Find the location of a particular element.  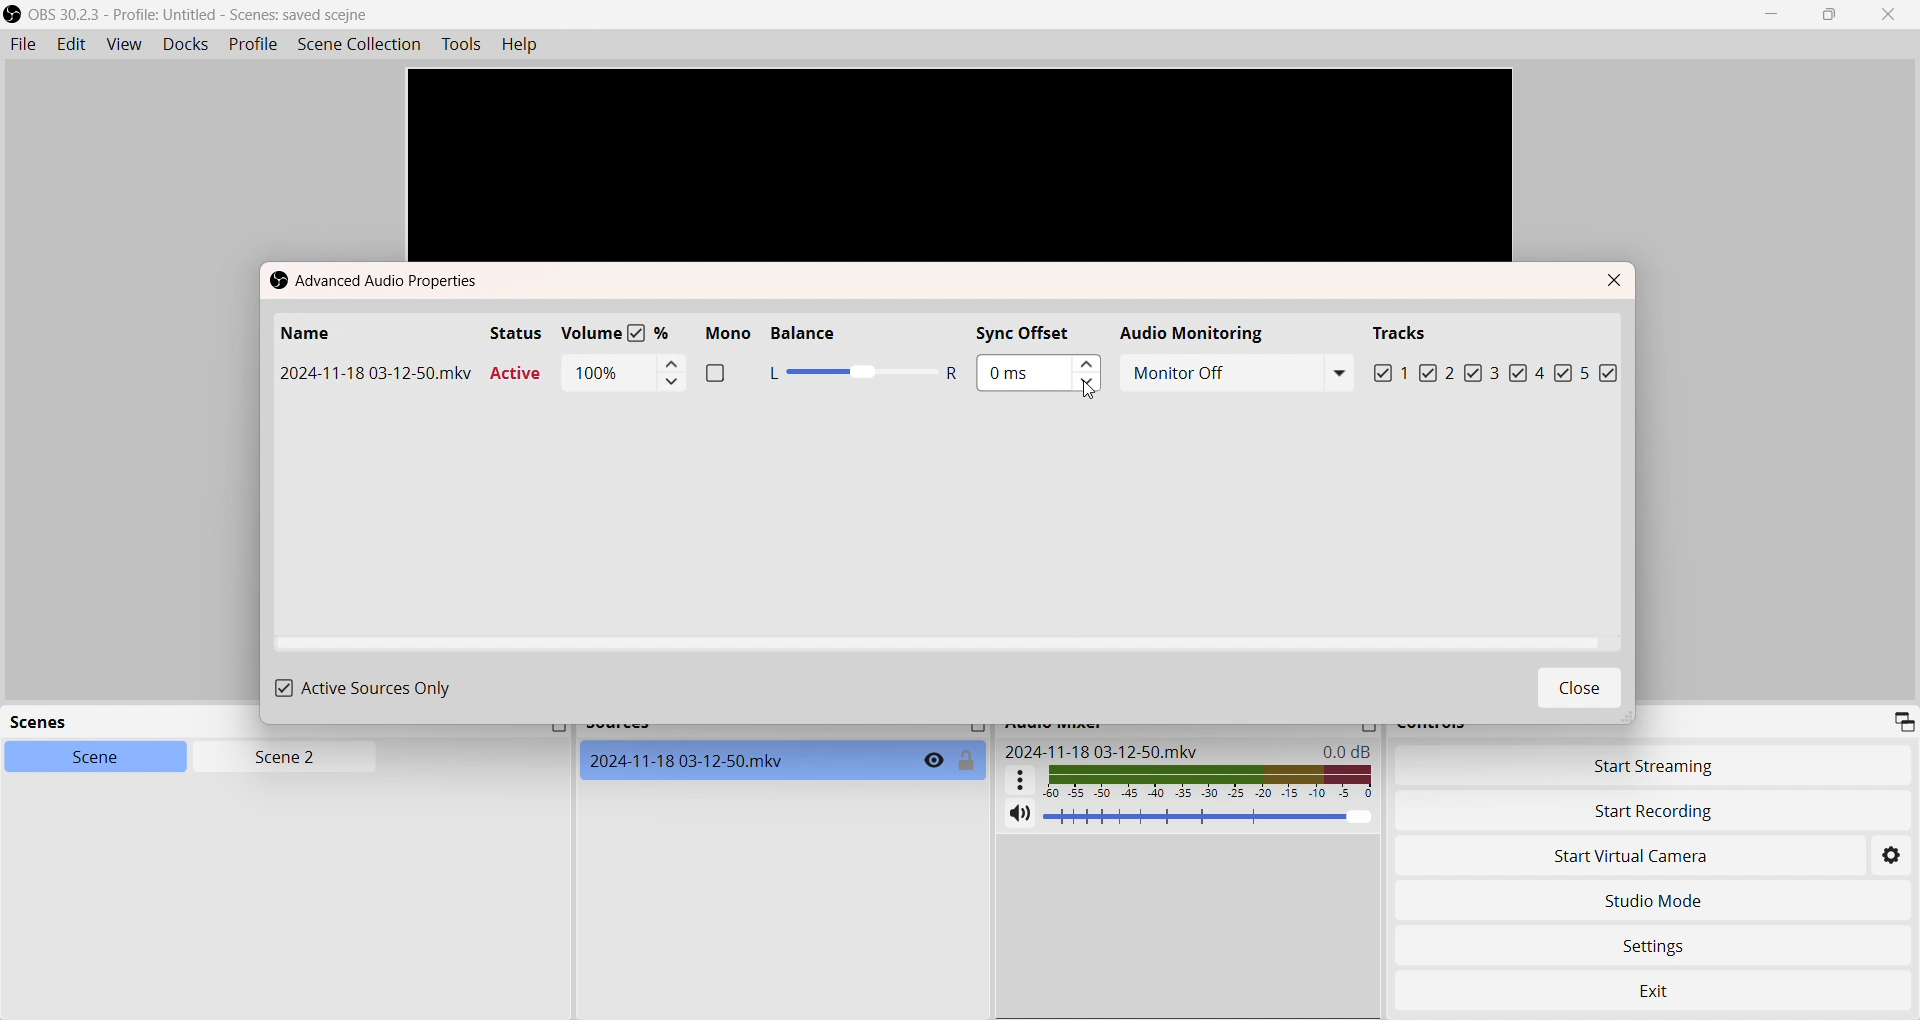

Close is located at coordinates (1894, 15).